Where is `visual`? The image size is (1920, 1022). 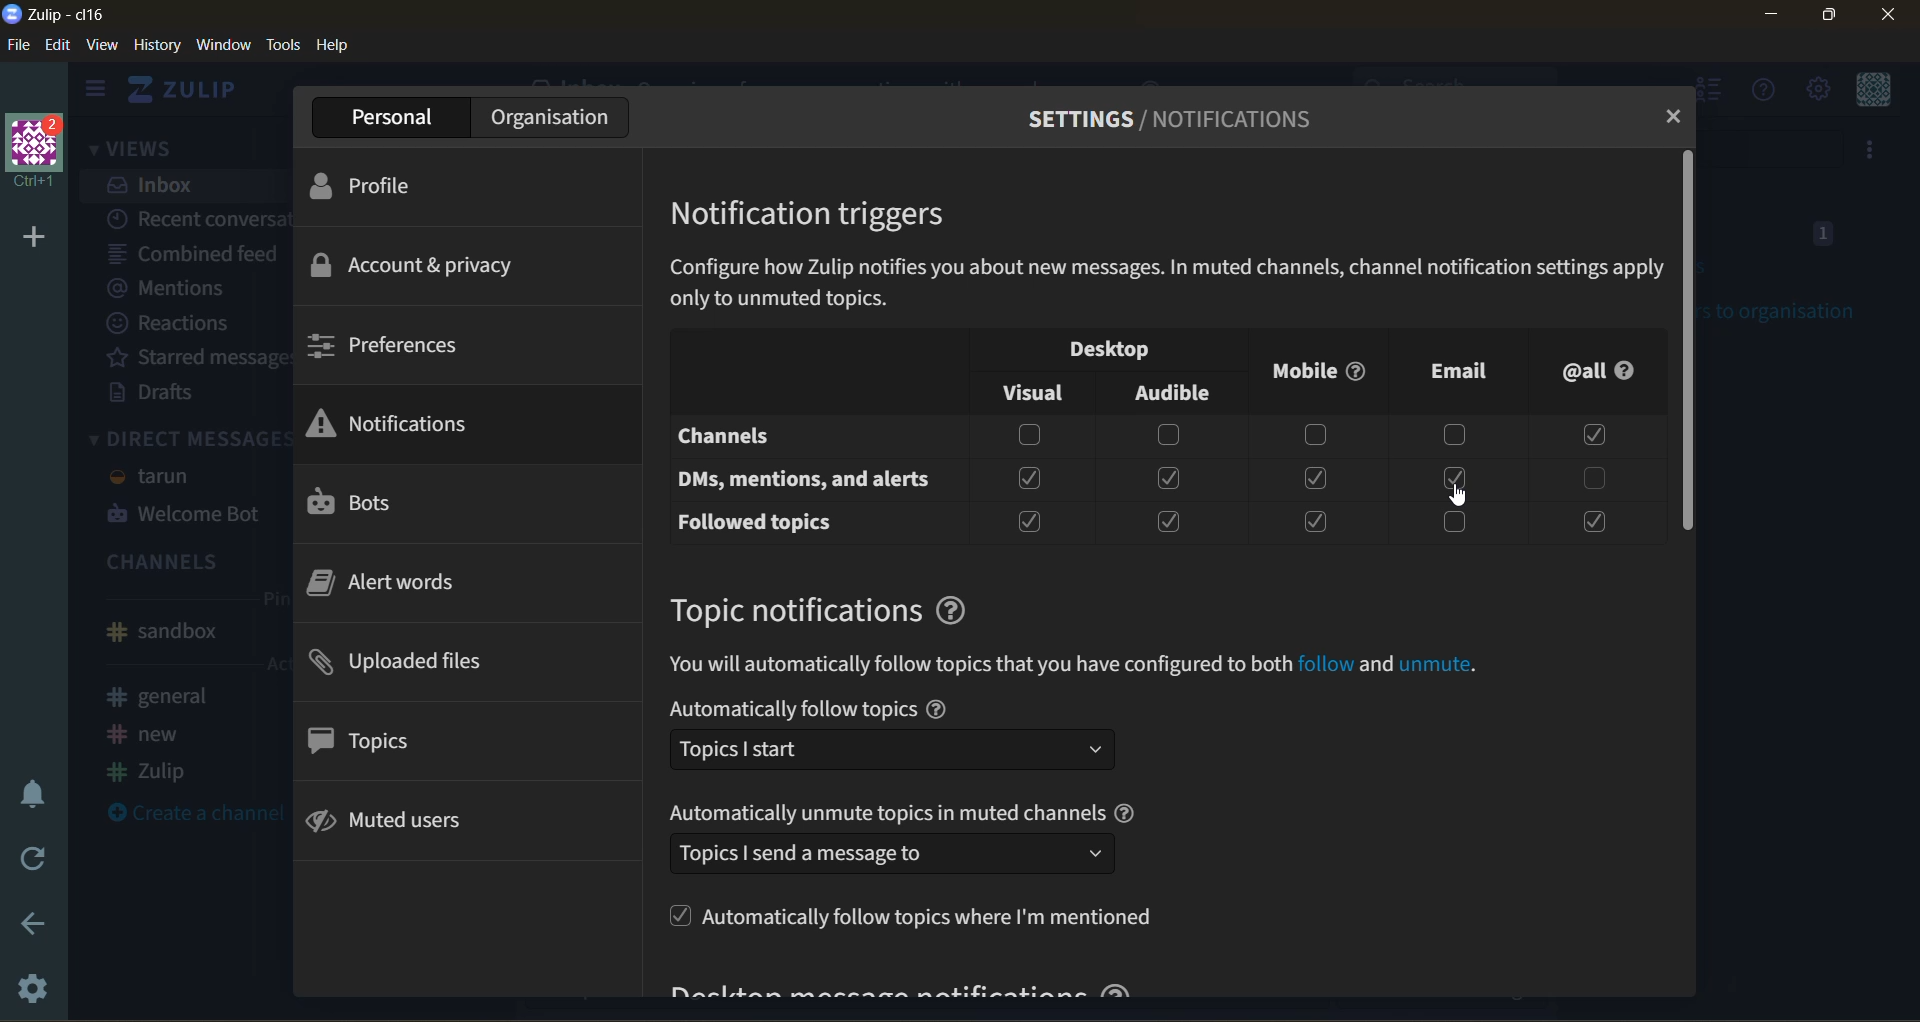 visual is located at coordinates (1037, 393).